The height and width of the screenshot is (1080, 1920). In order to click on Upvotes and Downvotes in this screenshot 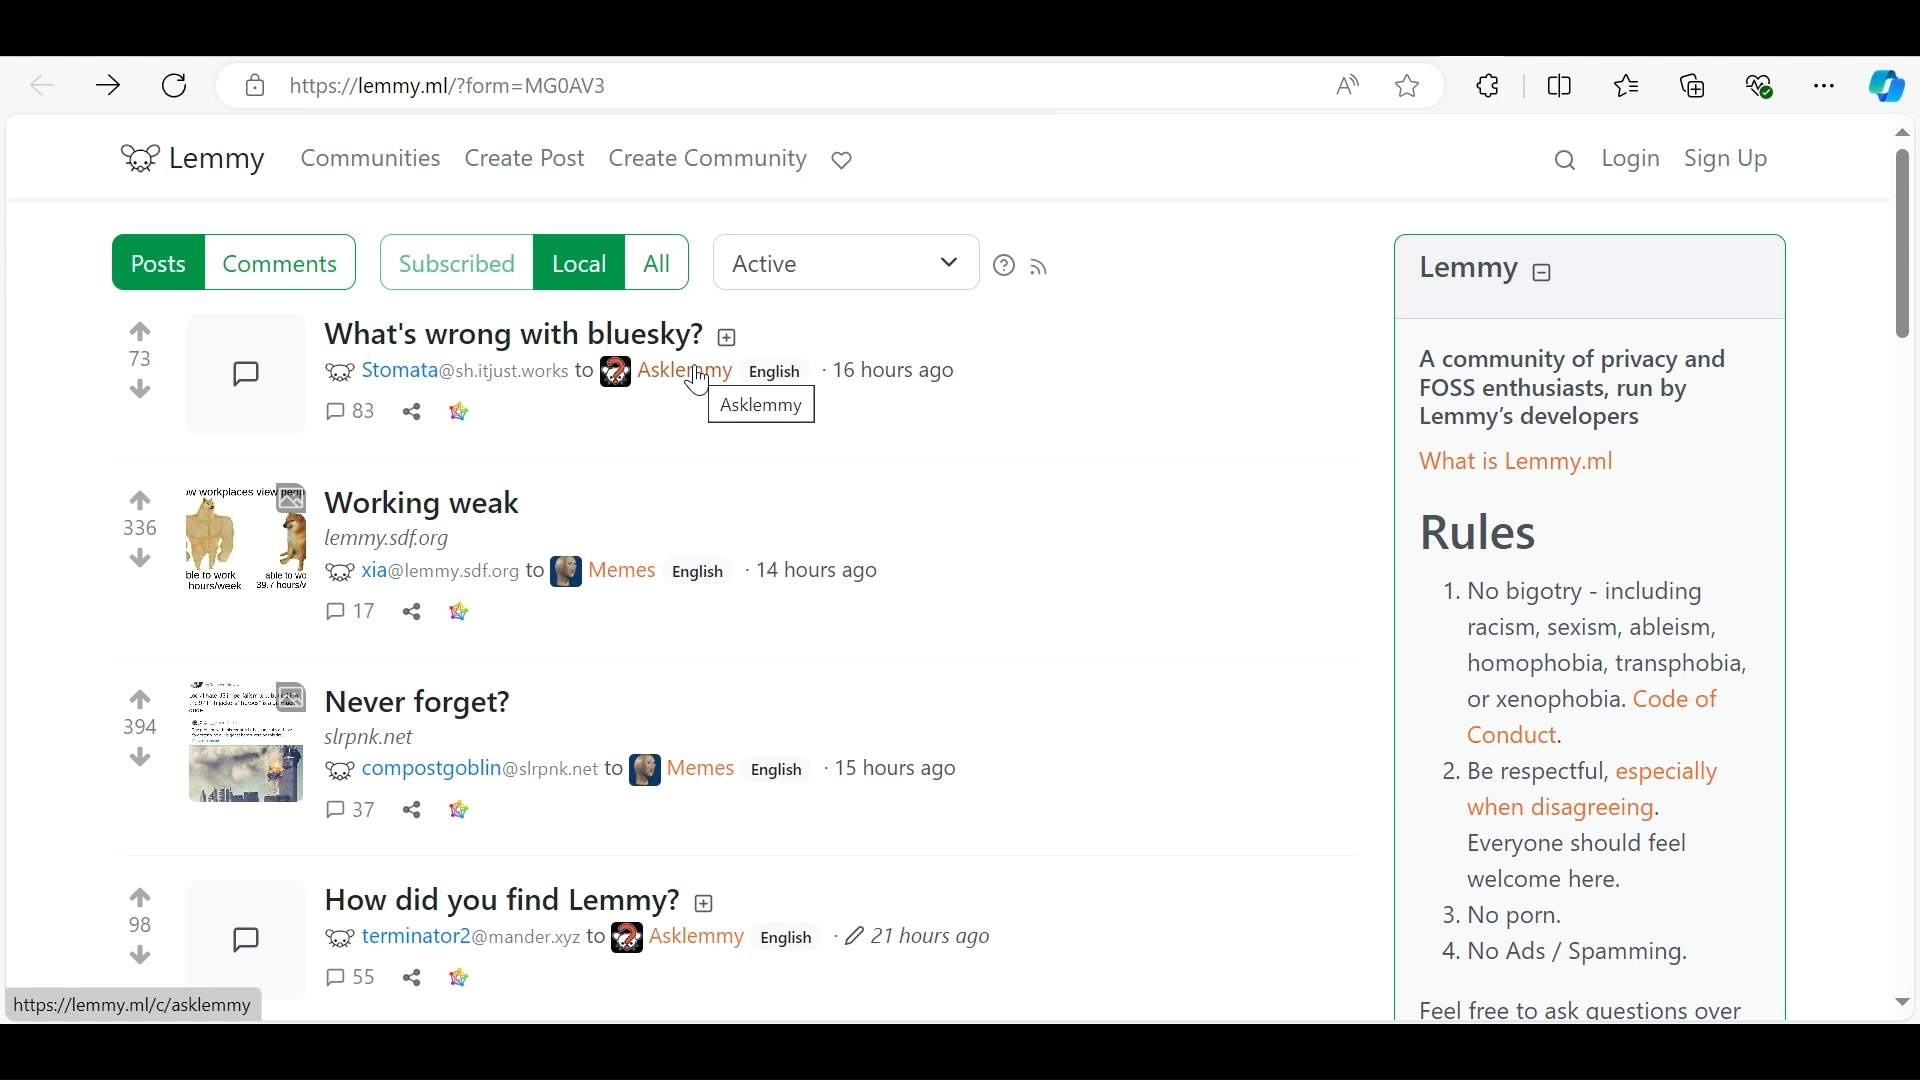, I will do `click(141, 926)`.